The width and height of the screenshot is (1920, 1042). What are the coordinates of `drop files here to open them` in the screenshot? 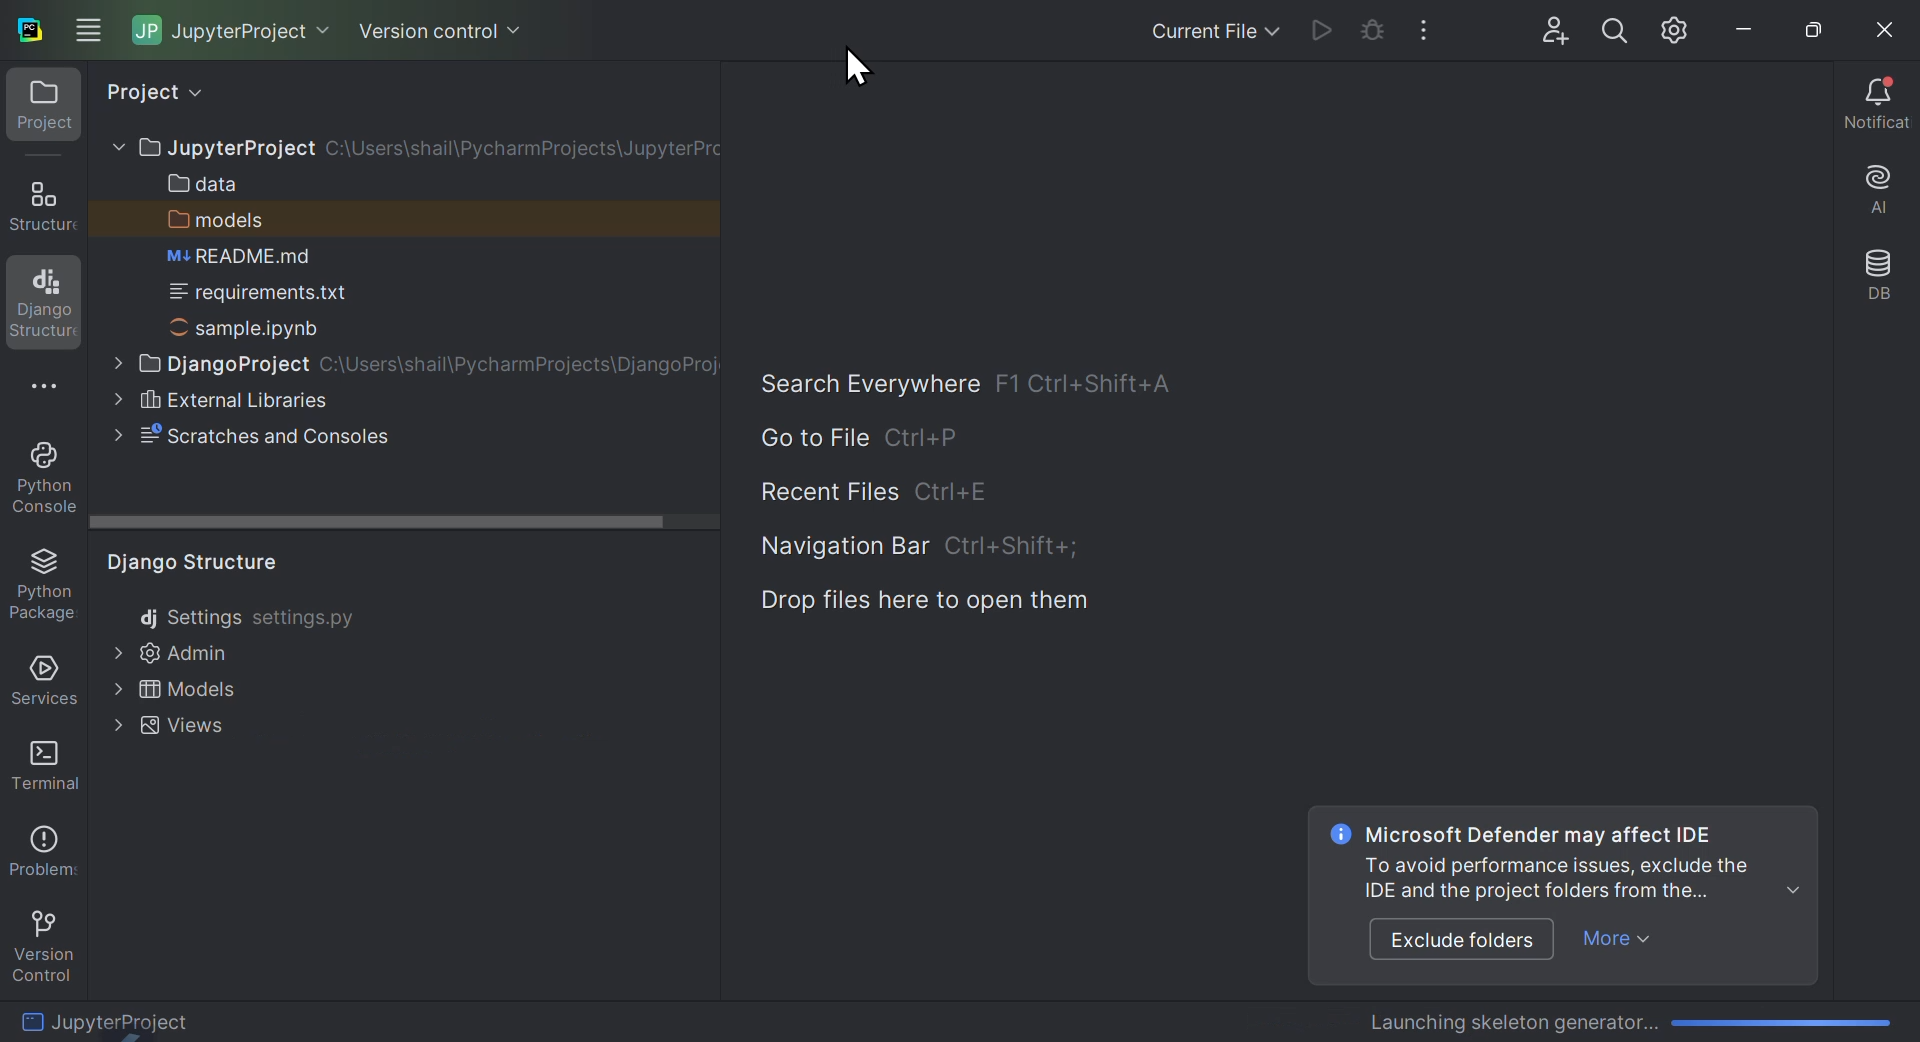 It's located at (936, 602).